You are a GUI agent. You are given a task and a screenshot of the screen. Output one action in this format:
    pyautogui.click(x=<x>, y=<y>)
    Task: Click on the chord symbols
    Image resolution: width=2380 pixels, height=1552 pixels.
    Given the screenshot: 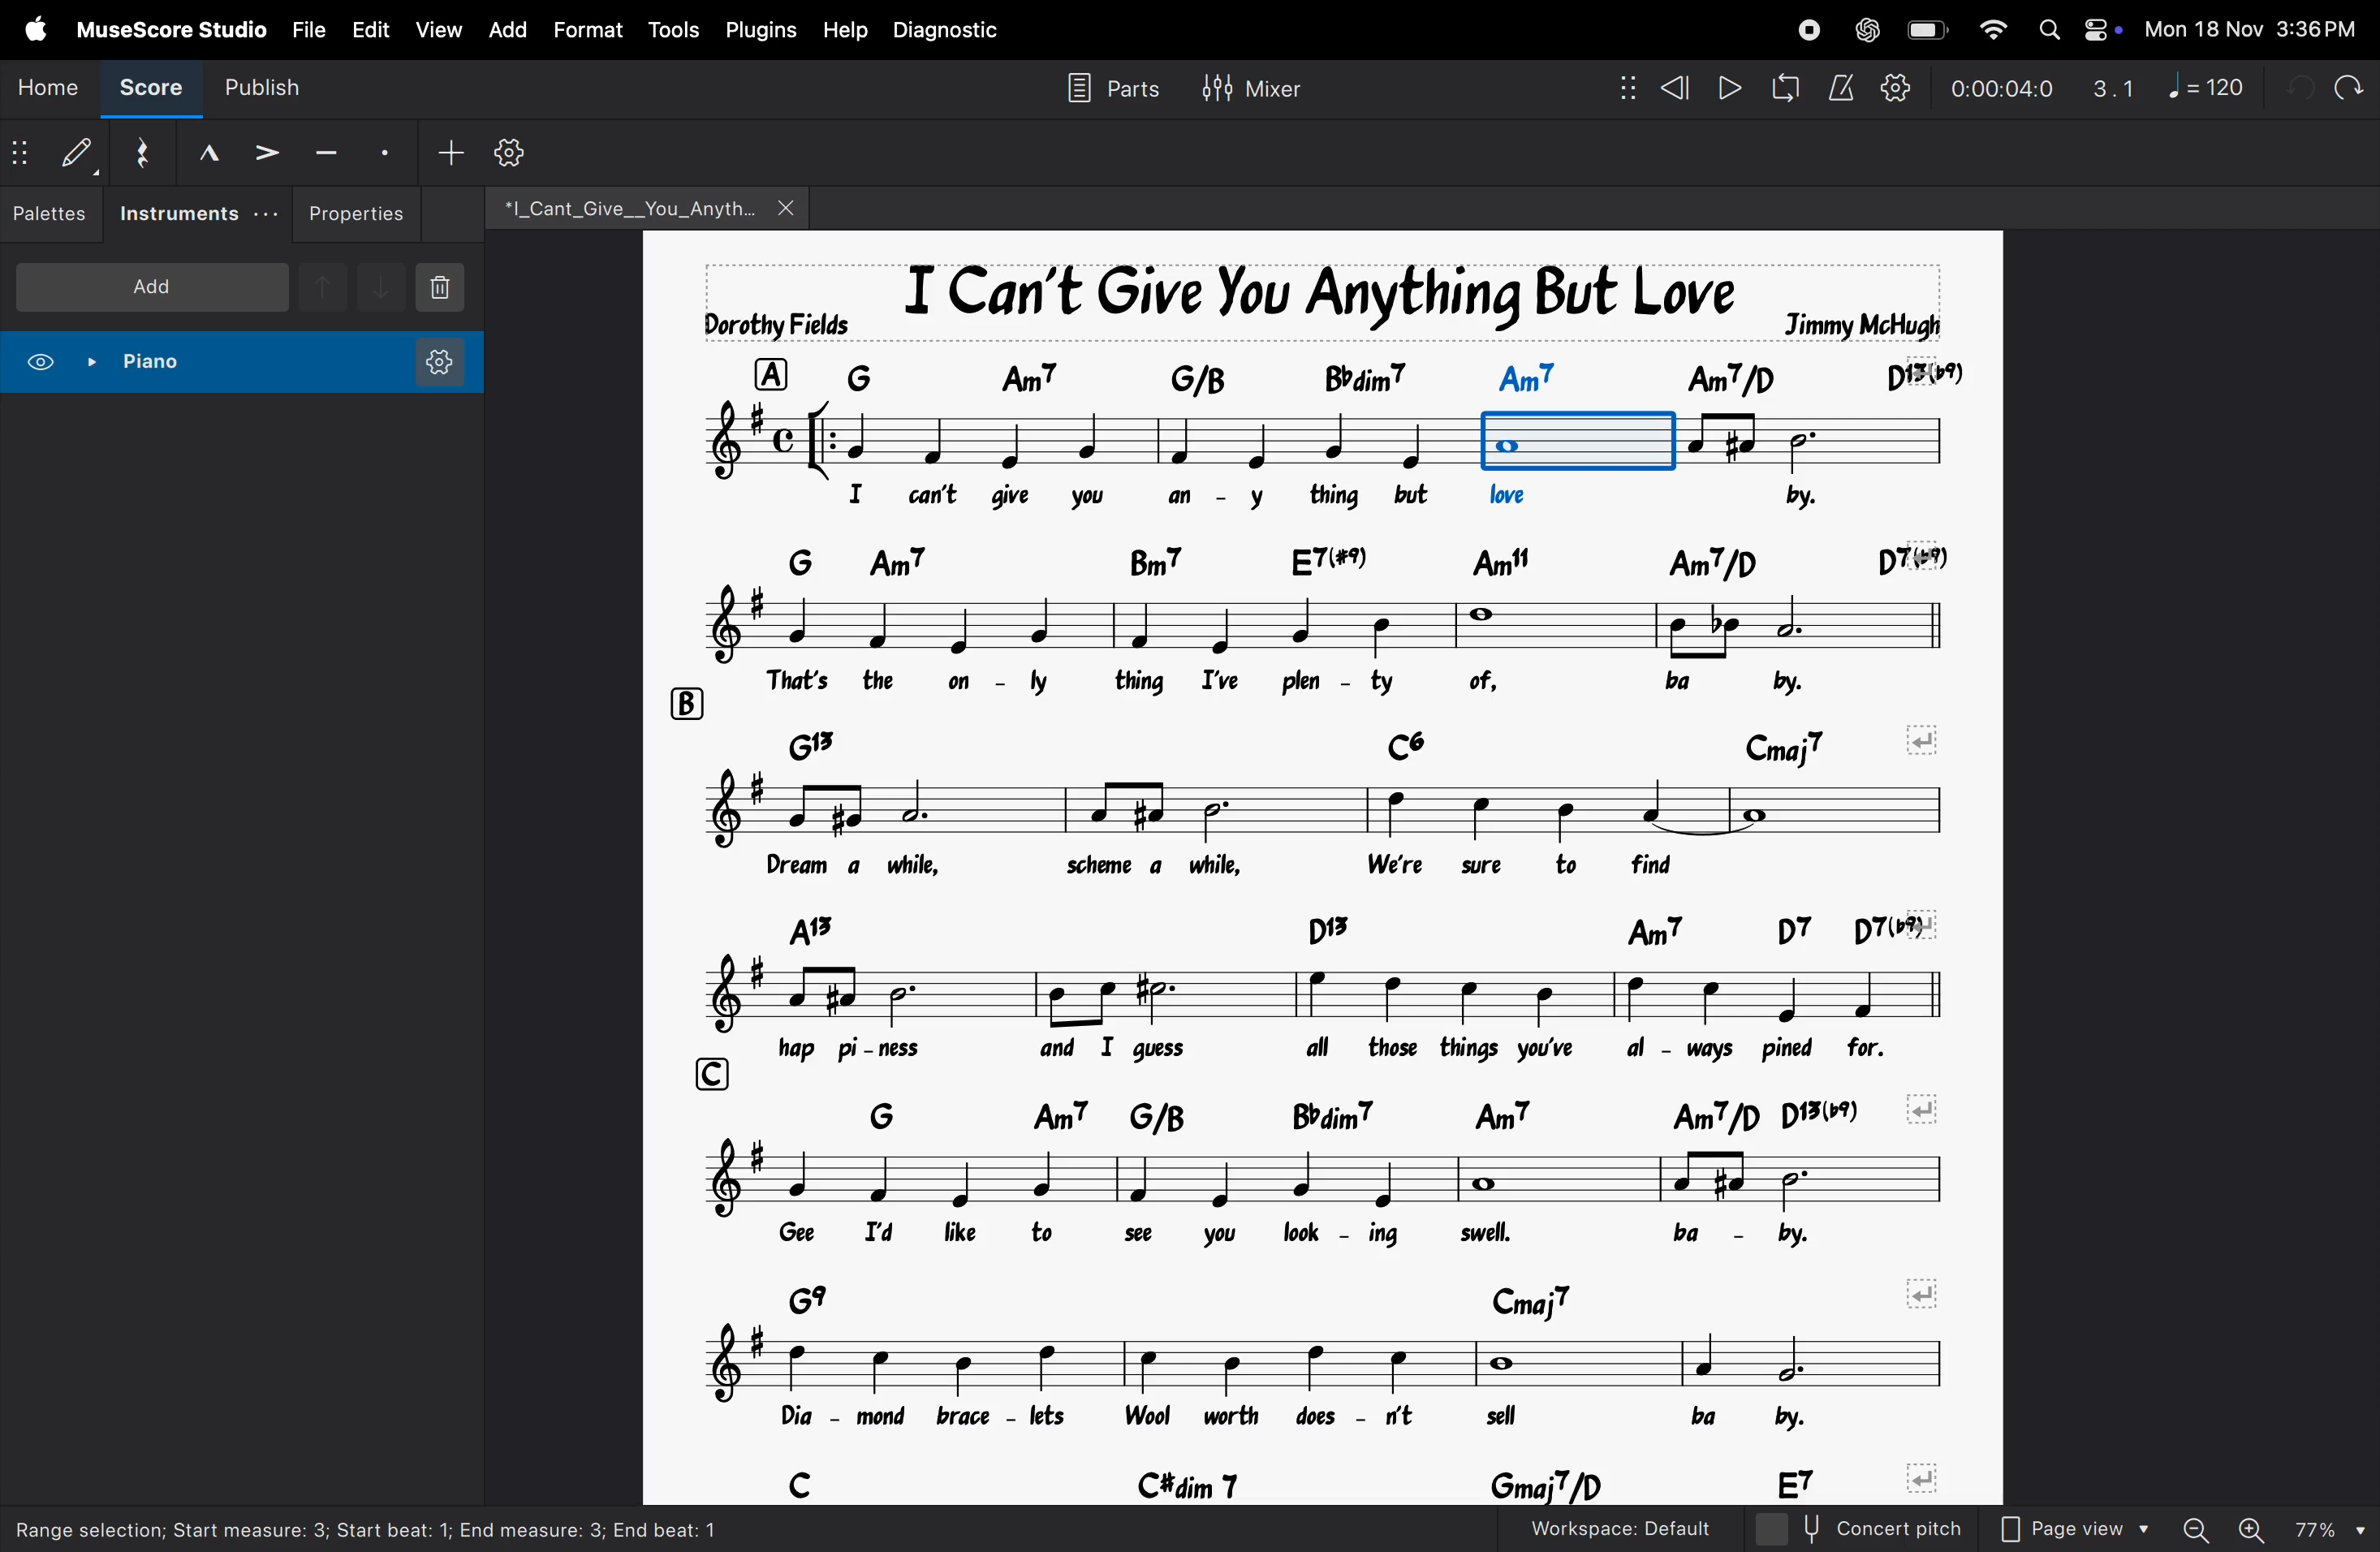 What is the action you would take?
    pyautogui.click(x=1357, y=927)
    